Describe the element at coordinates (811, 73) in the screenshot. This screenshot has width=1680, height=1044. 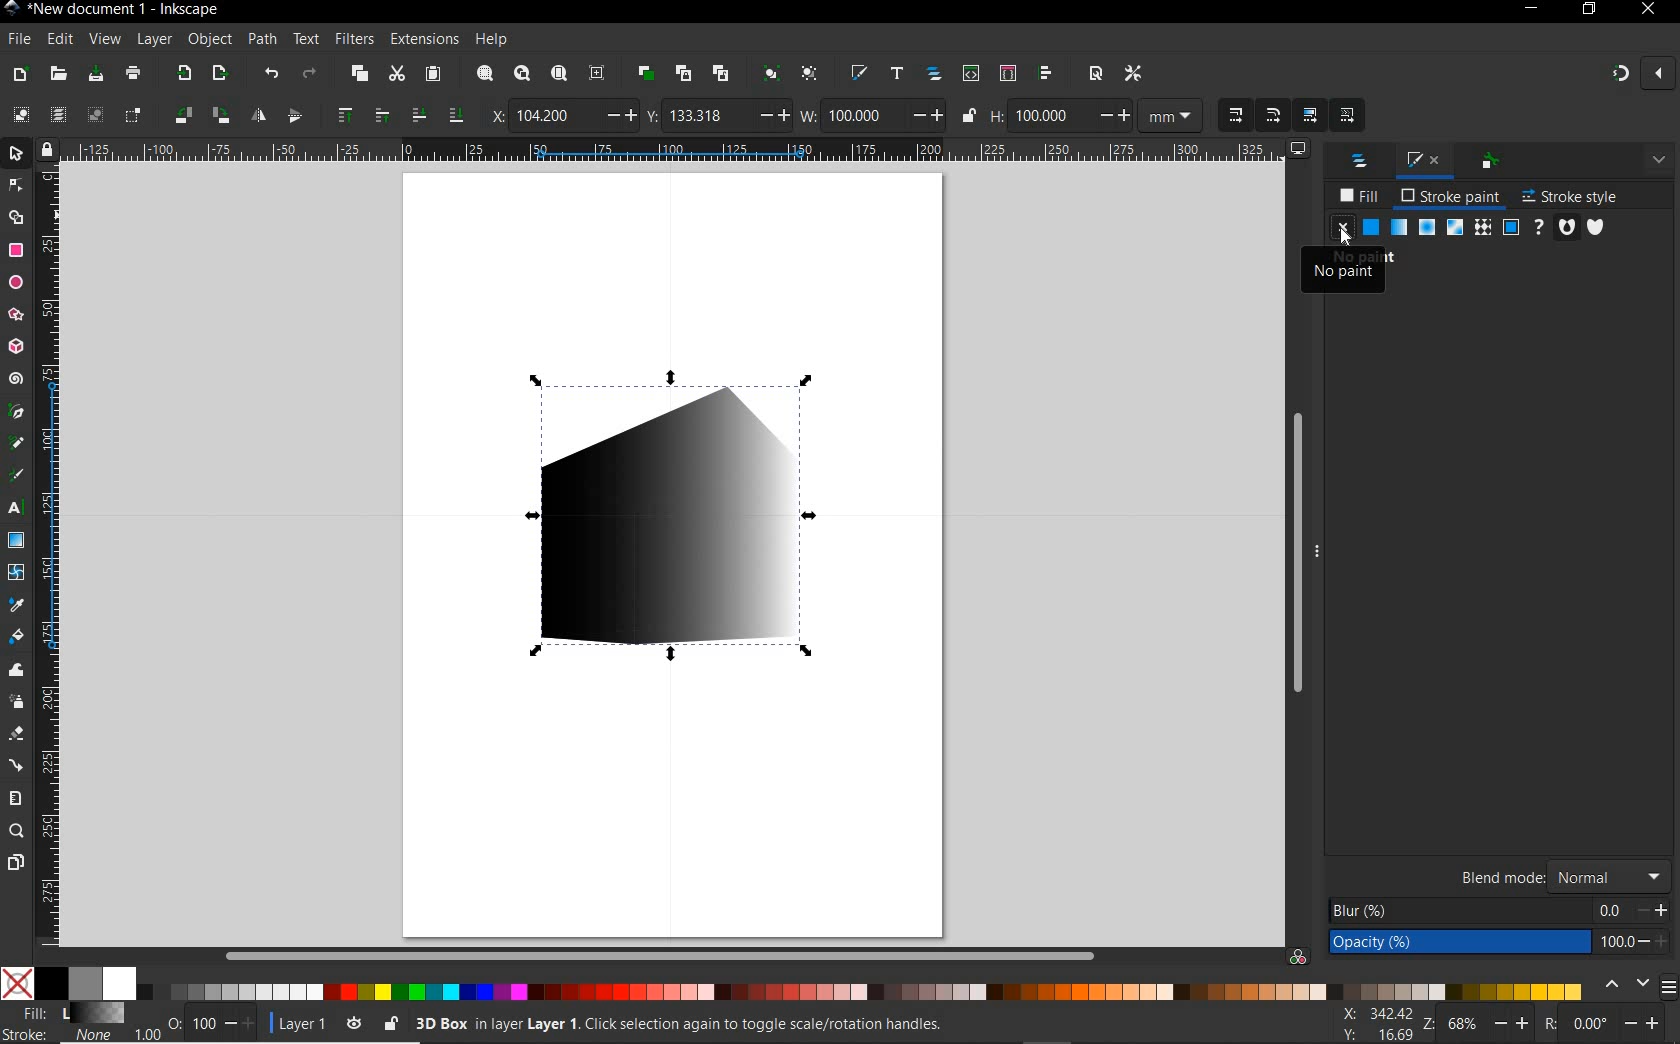
I see `UNGROUP` at that location.